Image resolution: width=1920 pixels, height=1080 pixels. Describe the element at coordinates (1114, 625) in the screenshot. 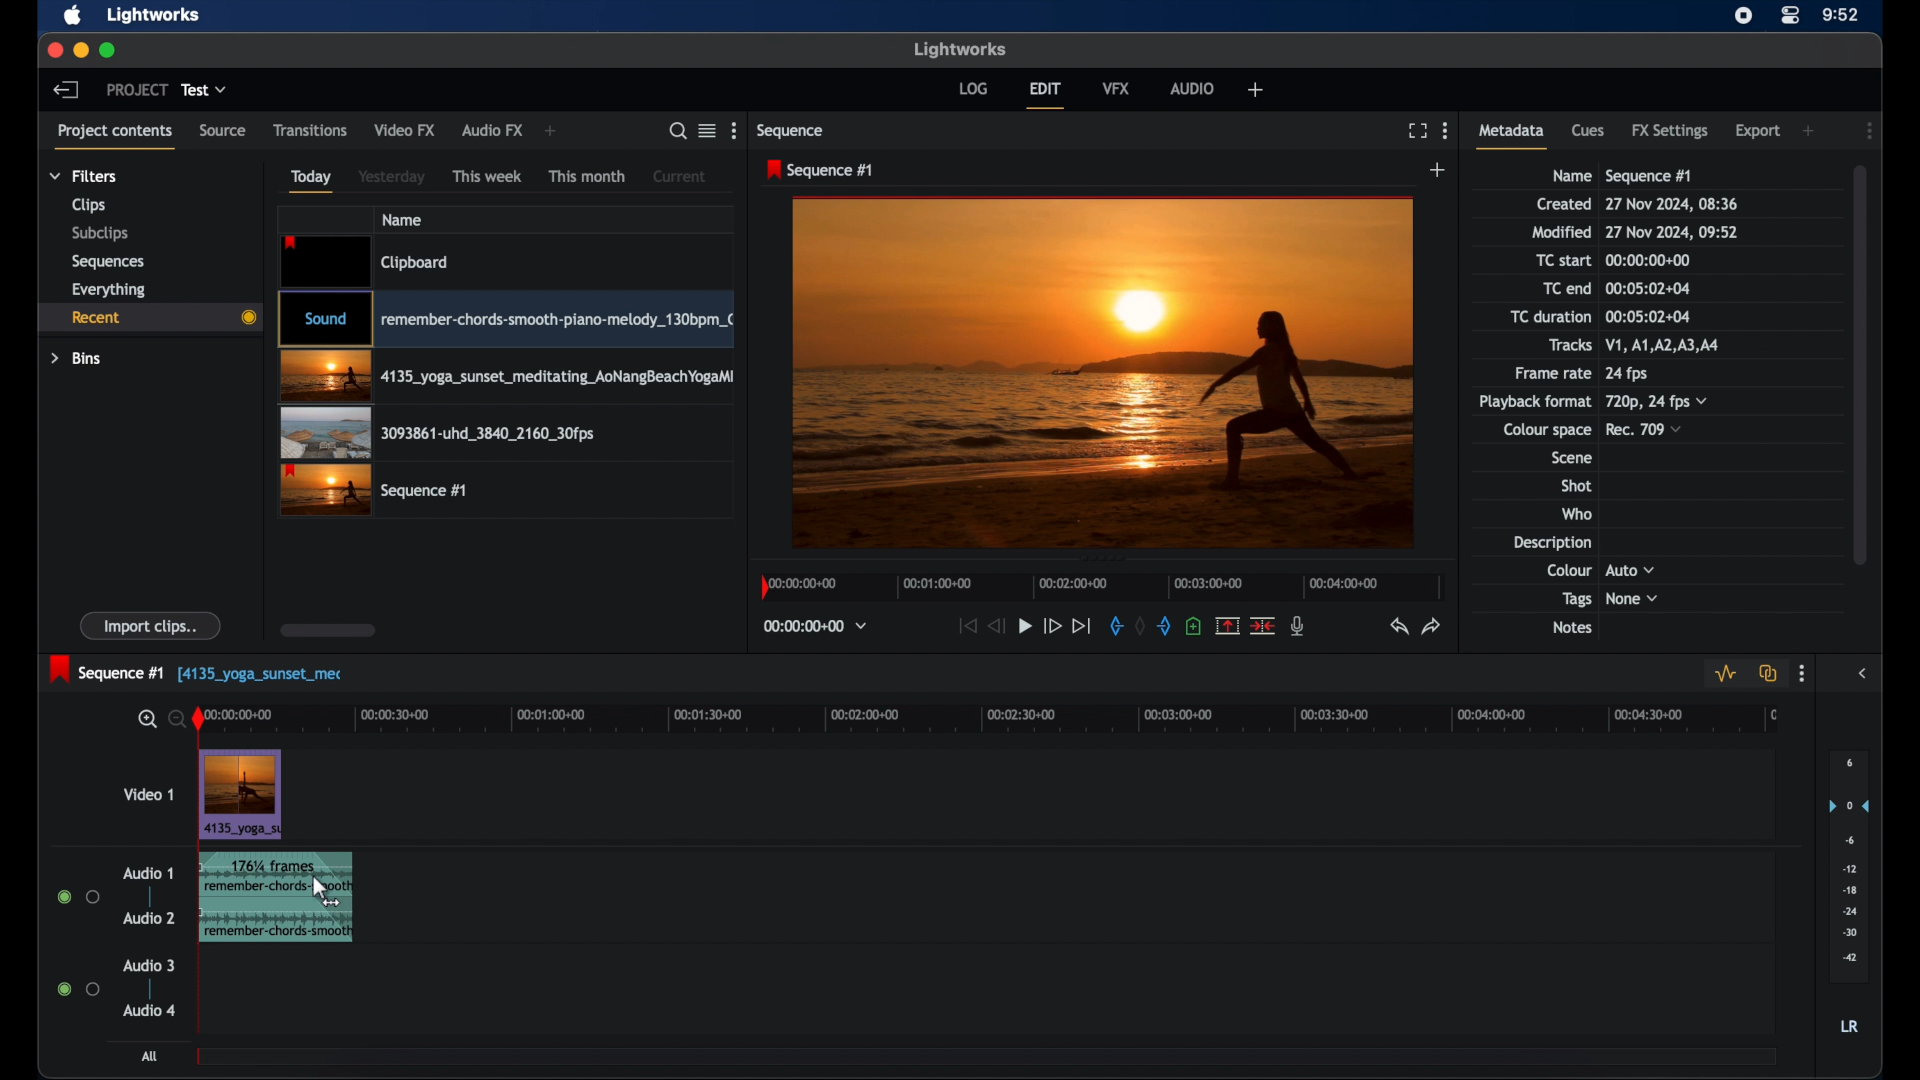

I see `in mark` at that location.